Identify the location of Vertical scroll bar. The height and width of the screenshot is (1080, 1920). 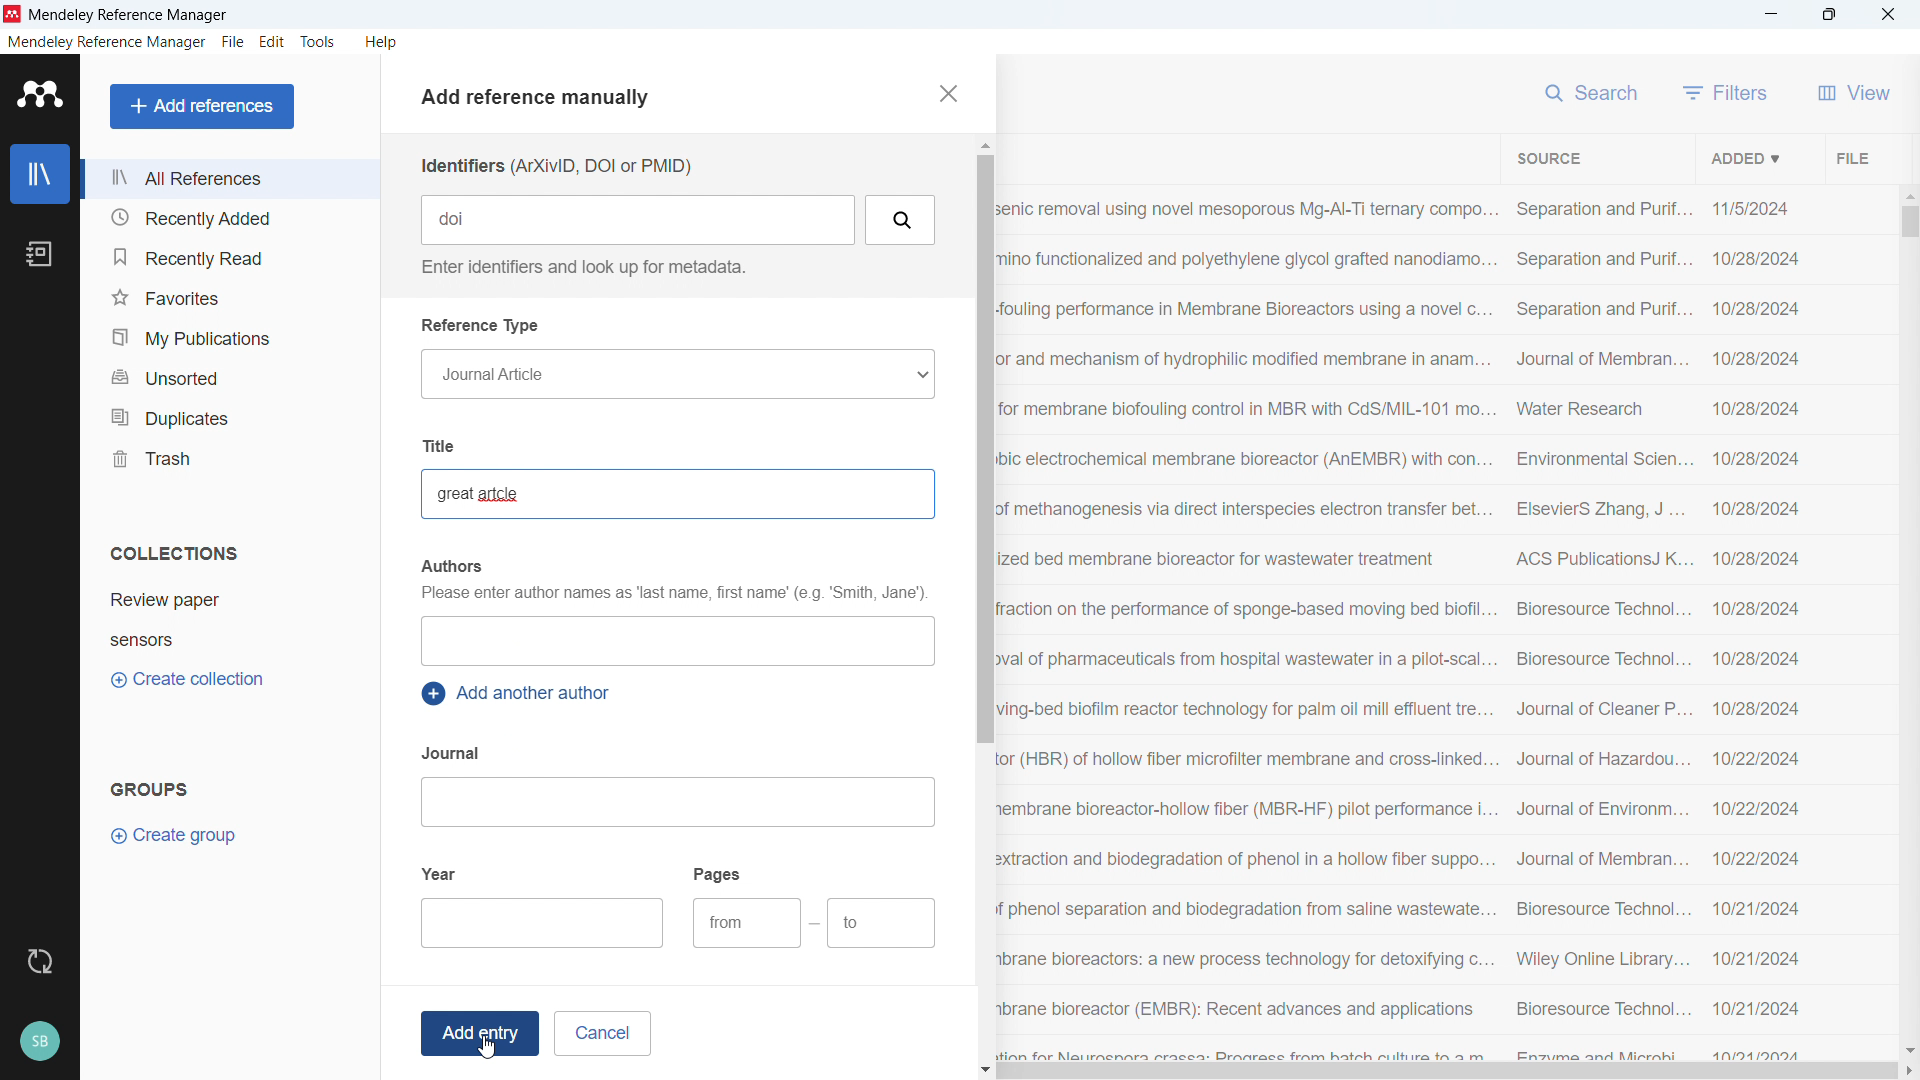
(982, 448).